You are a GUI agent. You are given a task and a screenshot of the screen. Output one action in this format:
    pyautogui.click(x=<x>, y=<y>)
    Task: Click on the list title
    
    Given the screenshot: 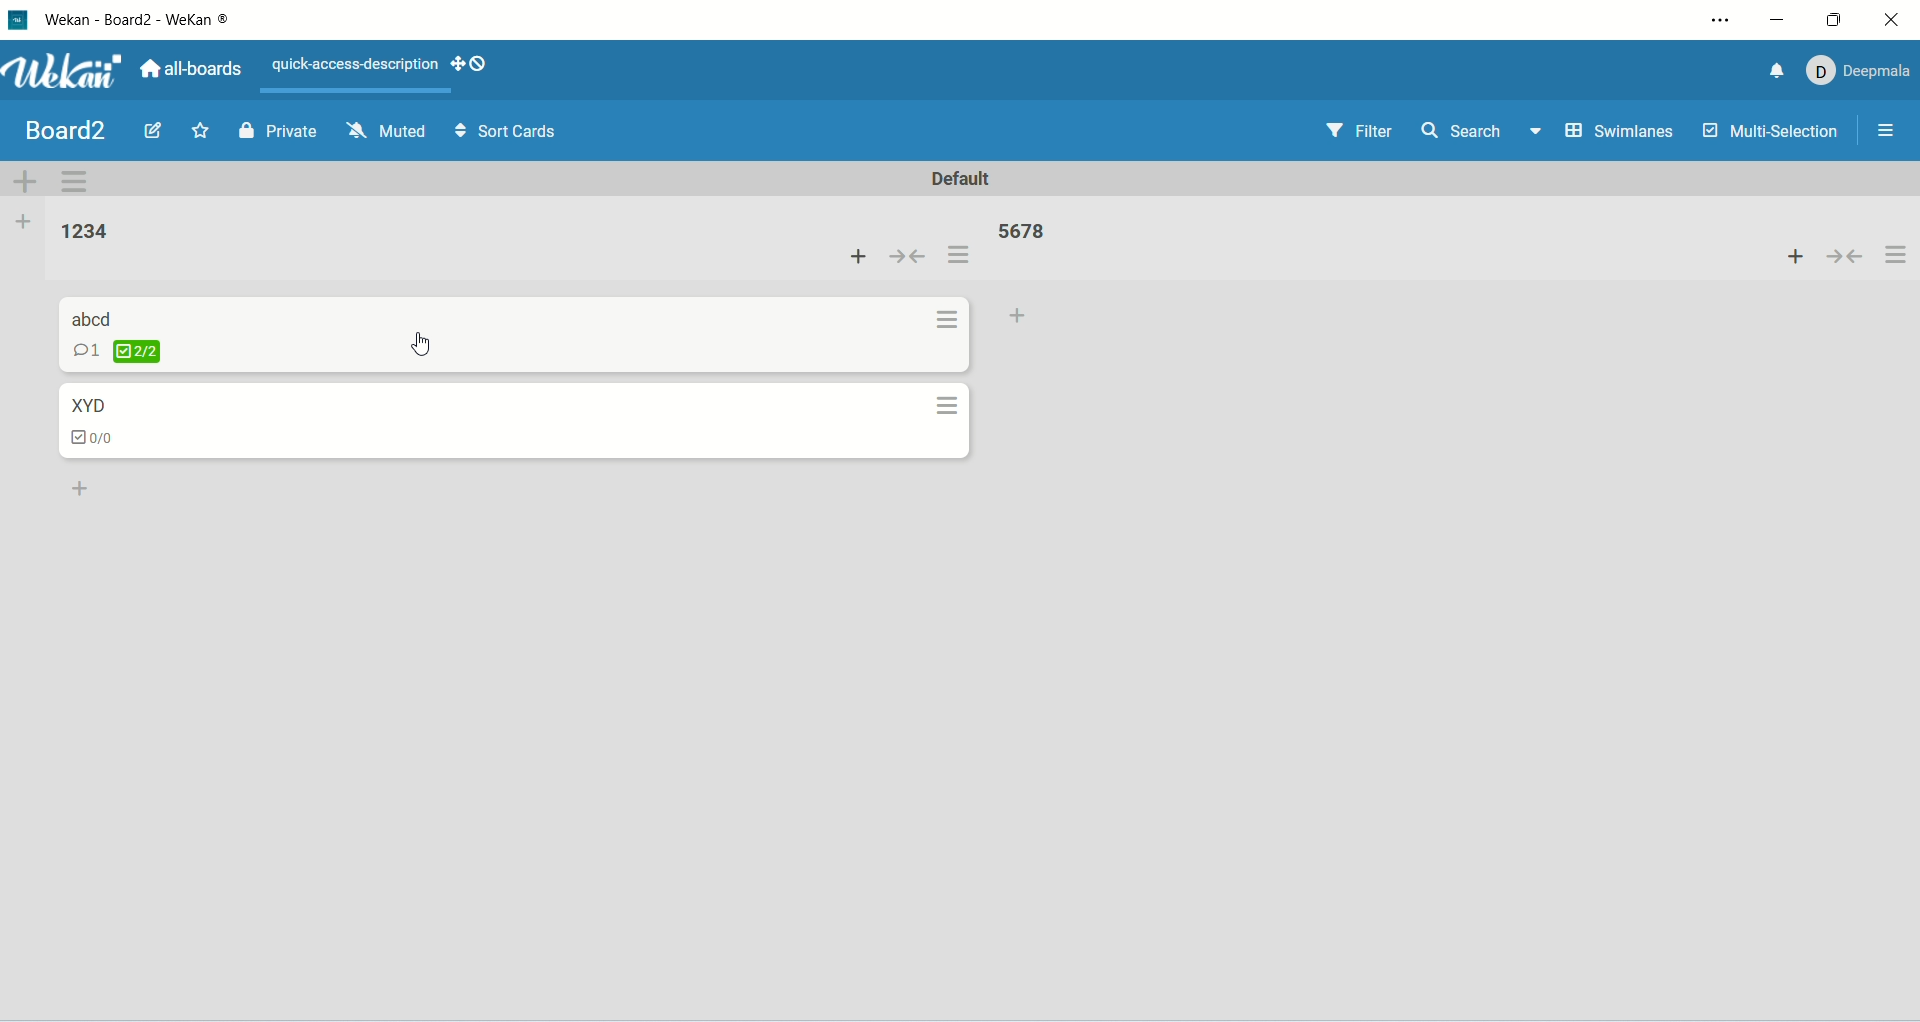 What is the action you would take?
    pyautogui.click(x=88, y=232)
    